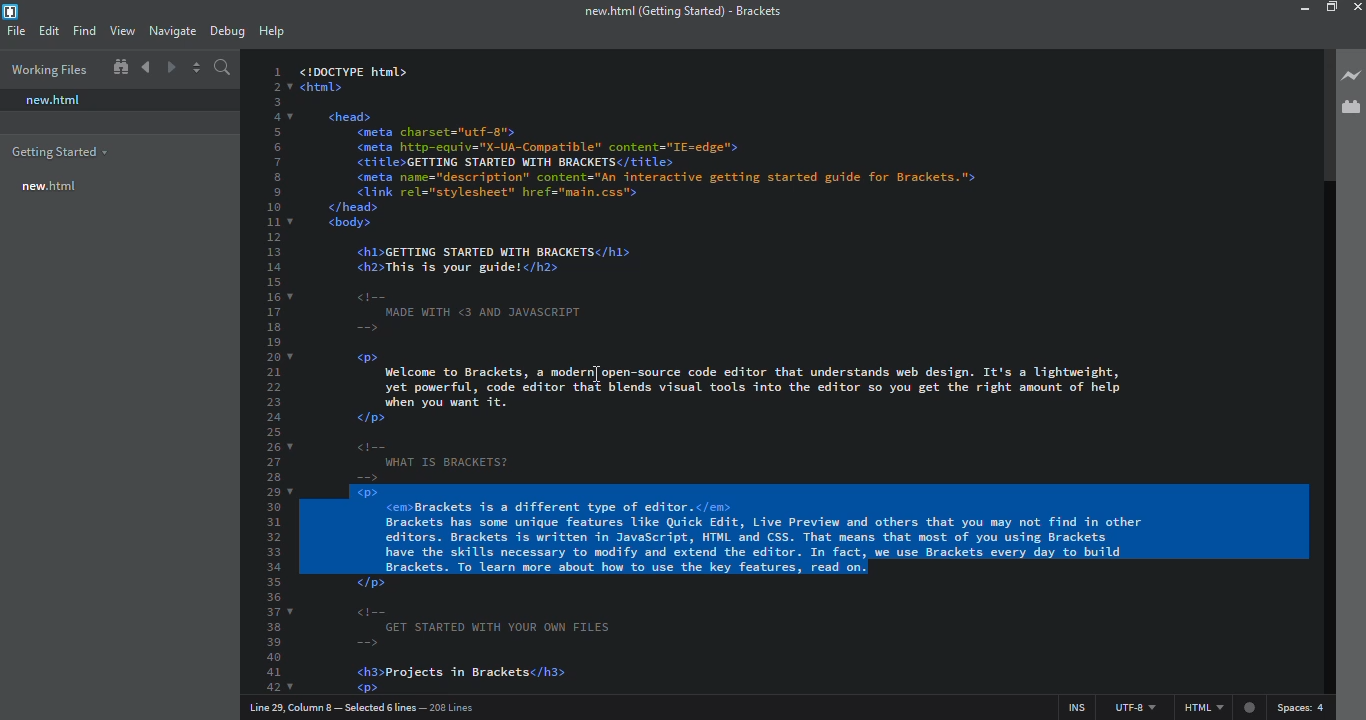  I want to click on working files, so click(45, 68).